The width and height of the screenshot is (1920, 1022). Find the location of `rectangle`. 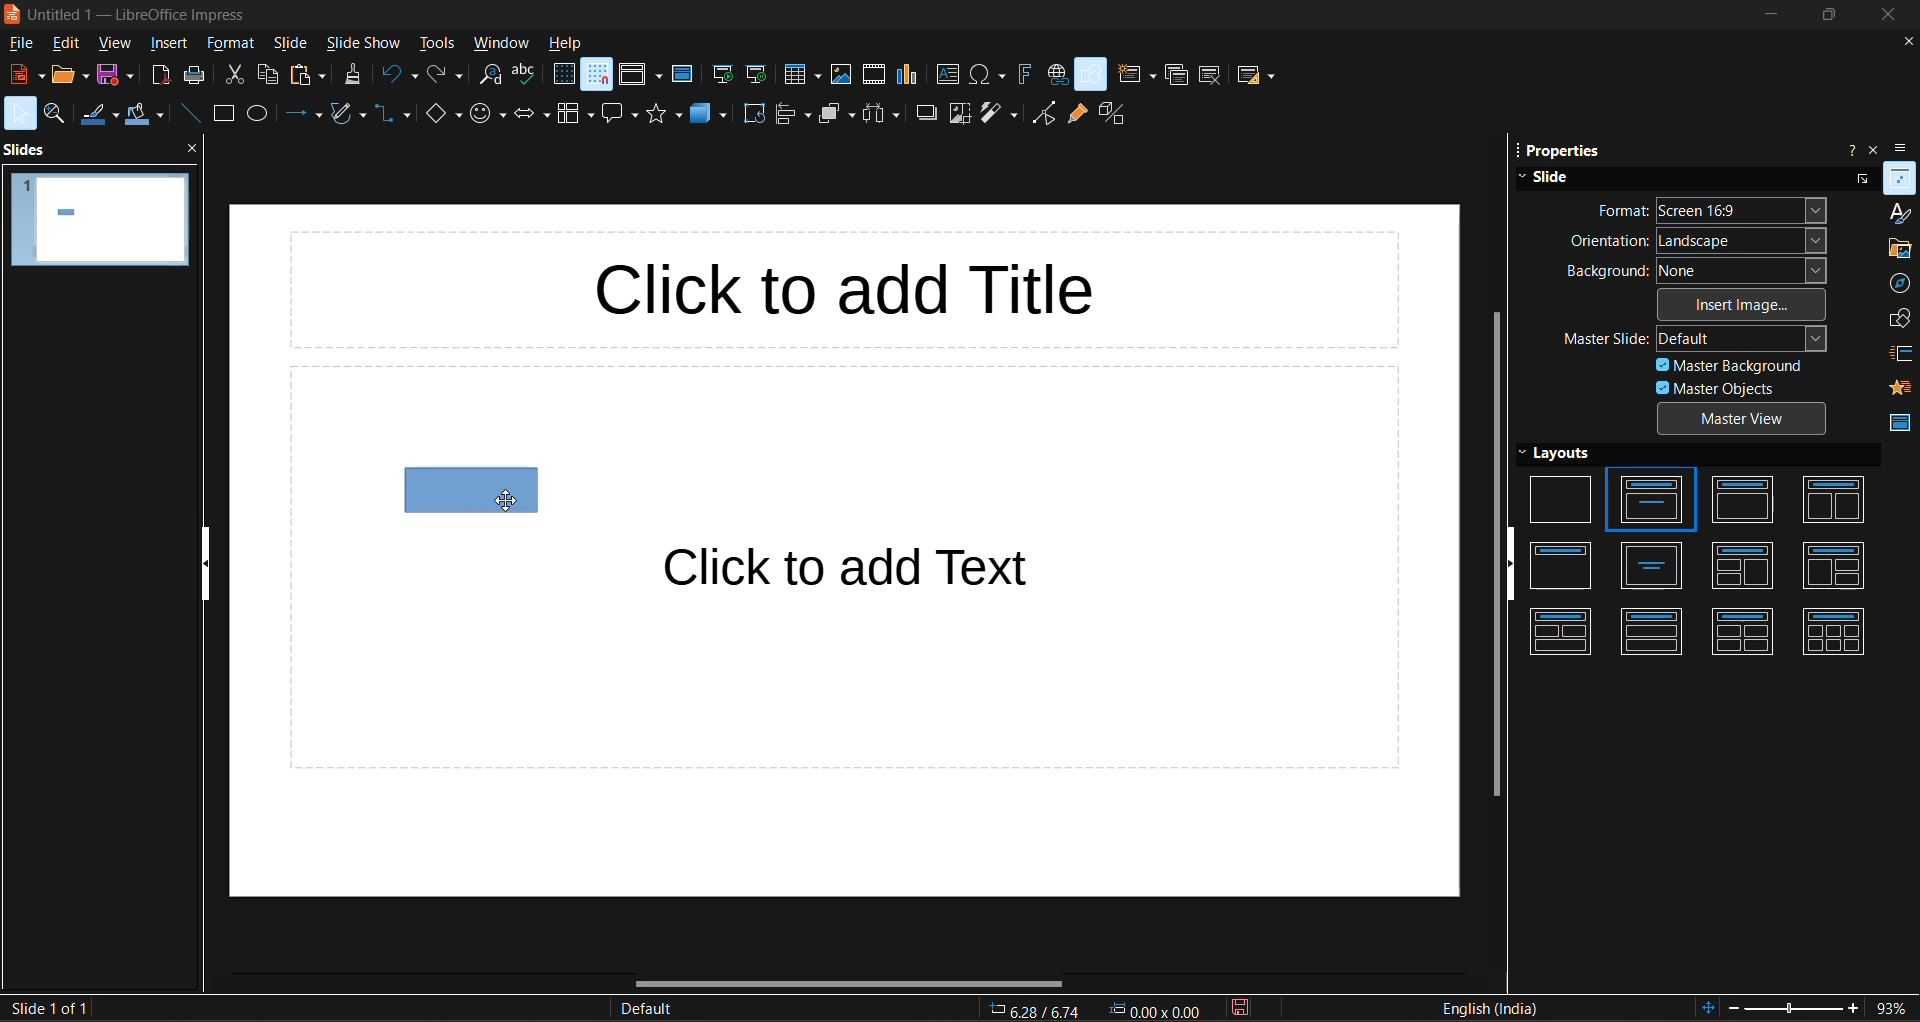

rectangle is located at coordinates (222, 113).